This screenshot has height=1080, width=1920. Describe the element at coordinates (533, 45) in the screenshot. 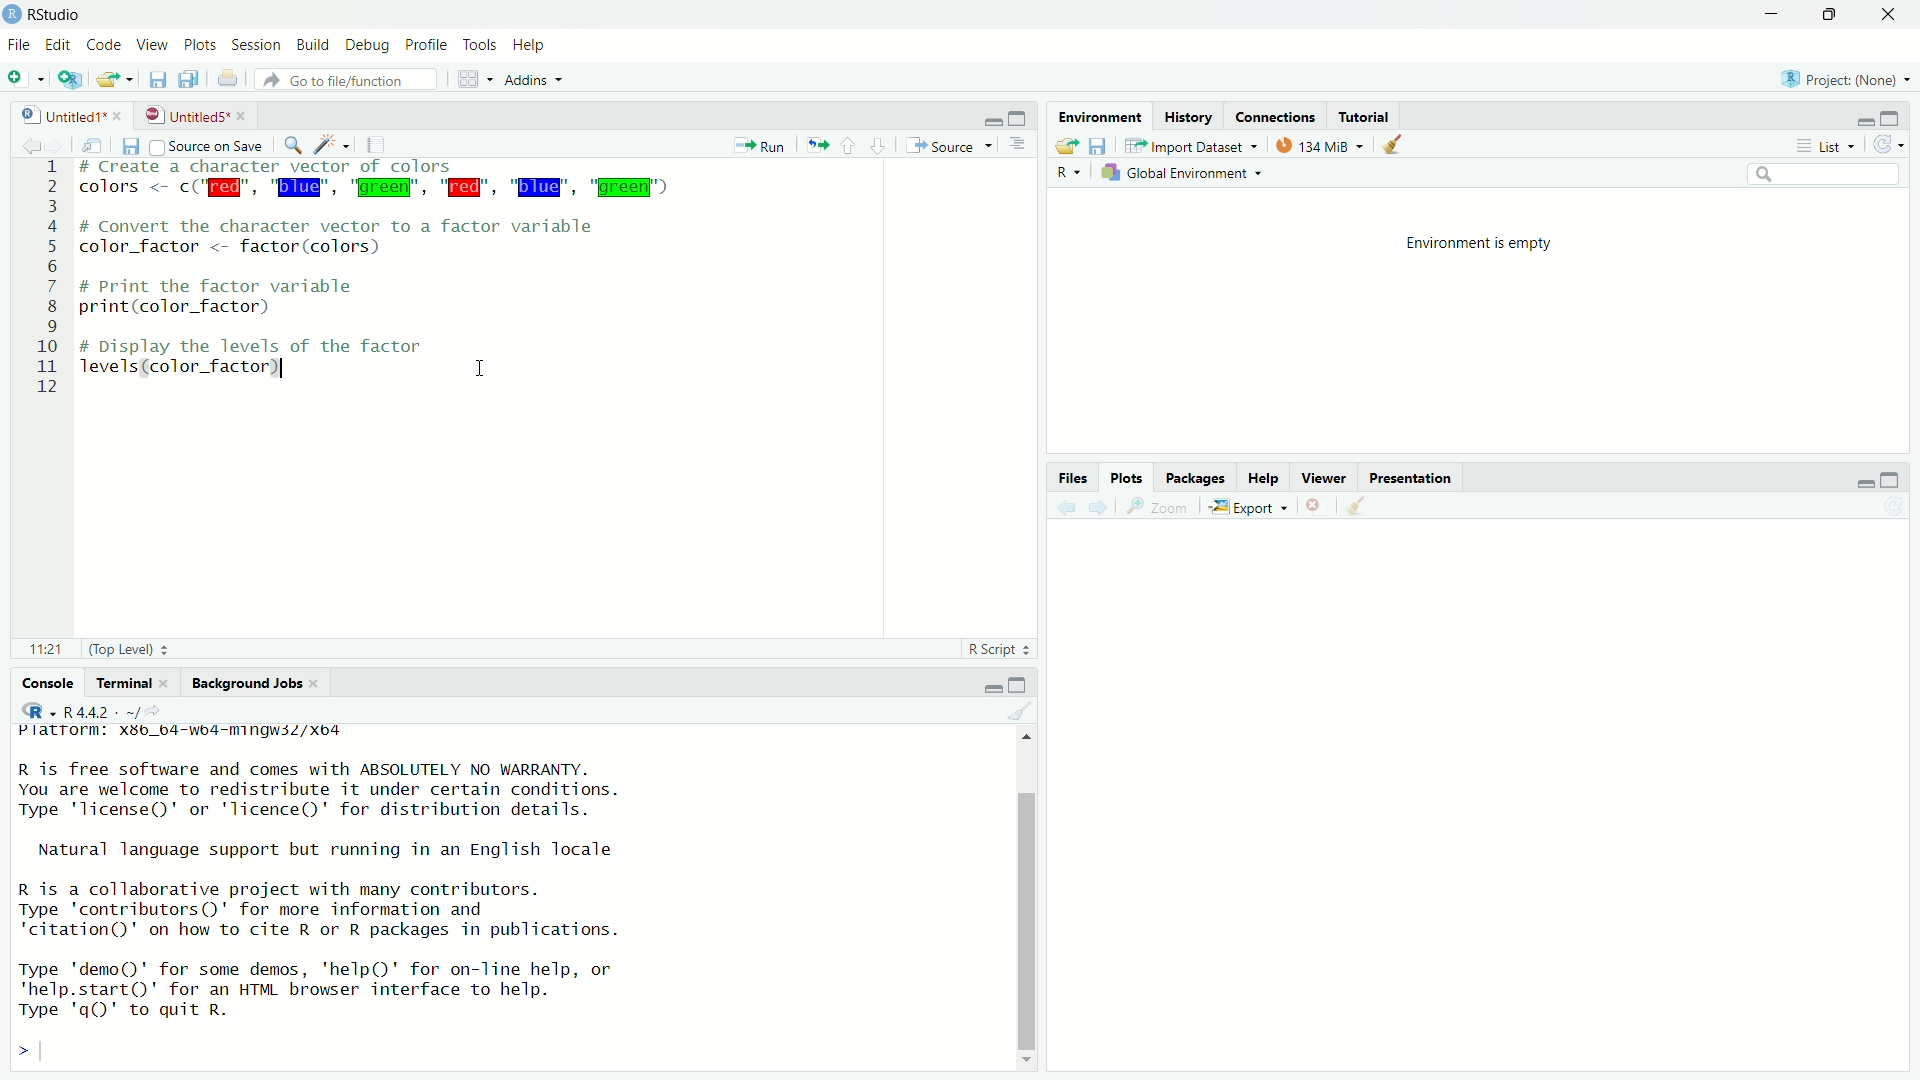

I see `help` at that location.